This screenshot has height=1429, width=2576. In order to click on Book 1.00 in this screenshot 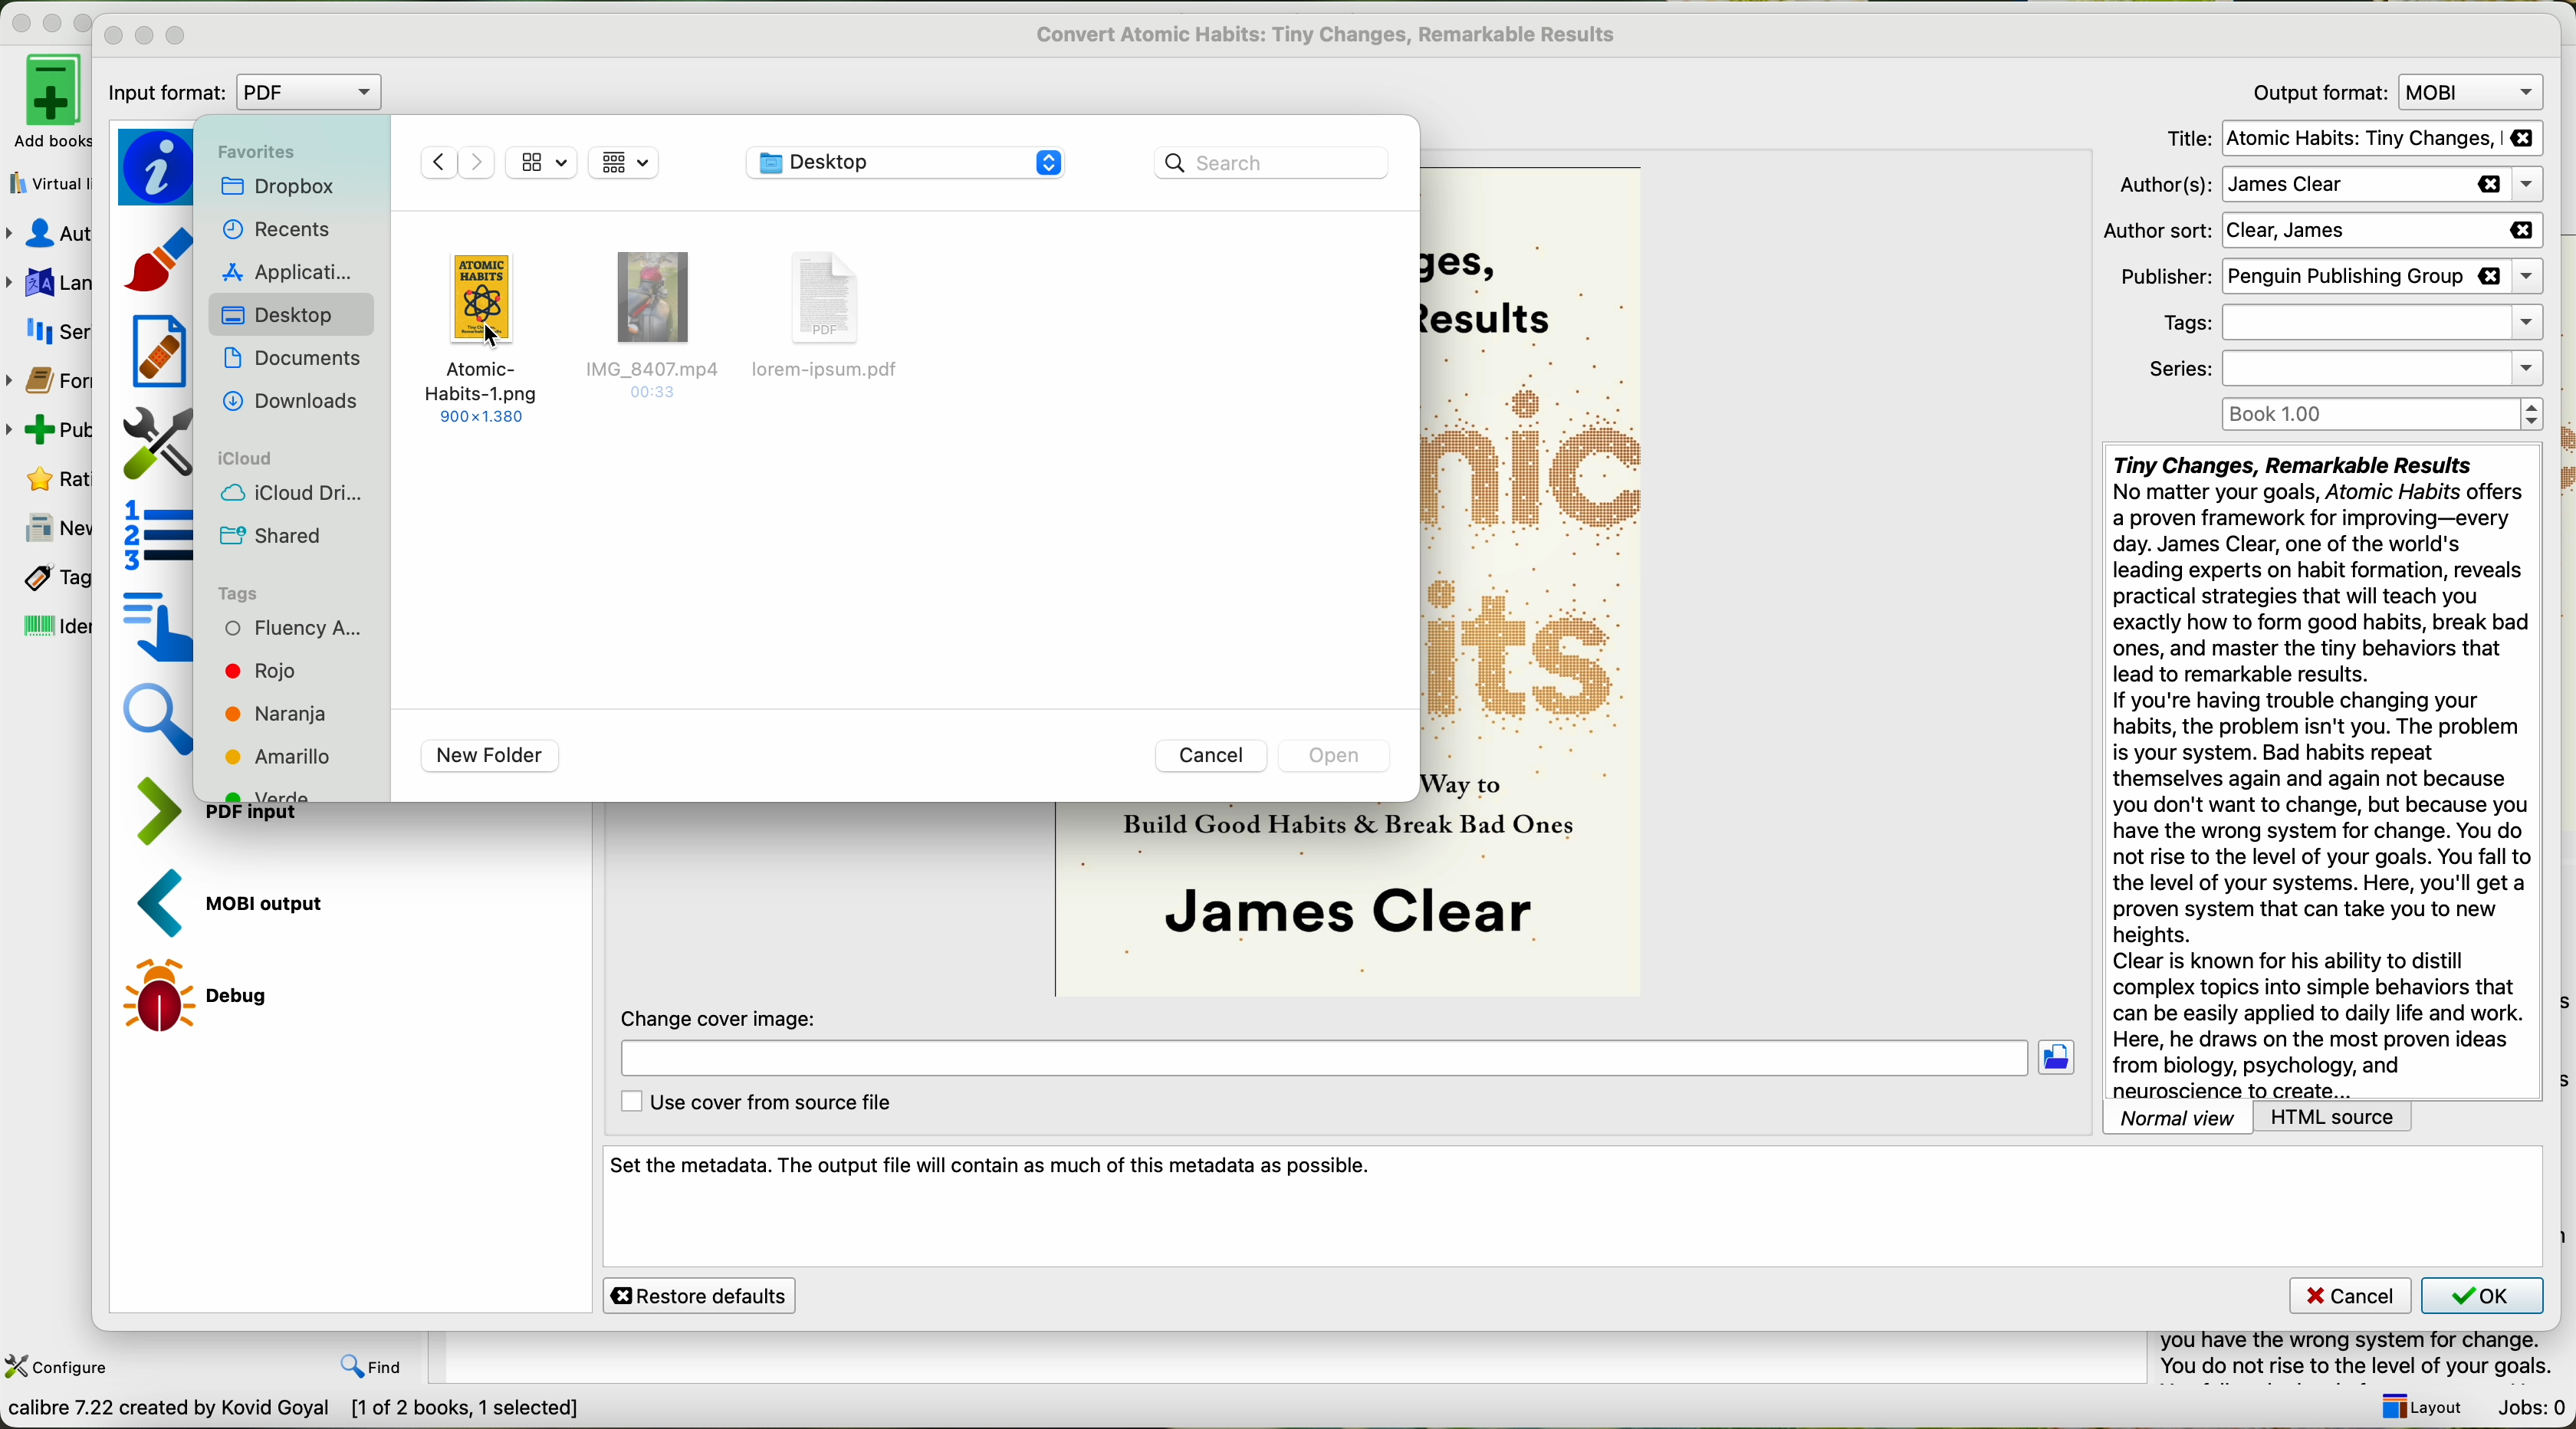, I will do `click(2383, 415)`.